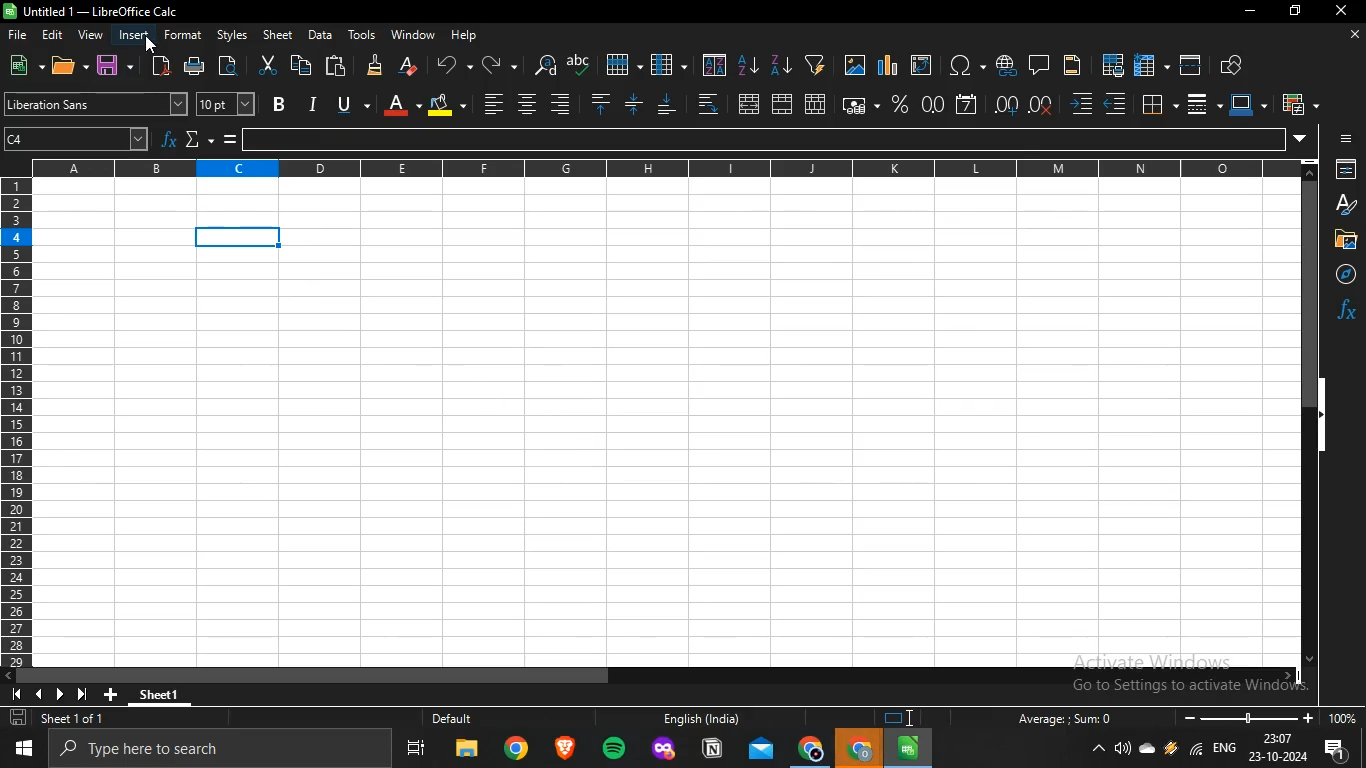 This screenshot has width=1366, height=768. What do you see at coordinates (1157, 103) in the screenshot?
I see `borders` at bounding box center [1157, 103].